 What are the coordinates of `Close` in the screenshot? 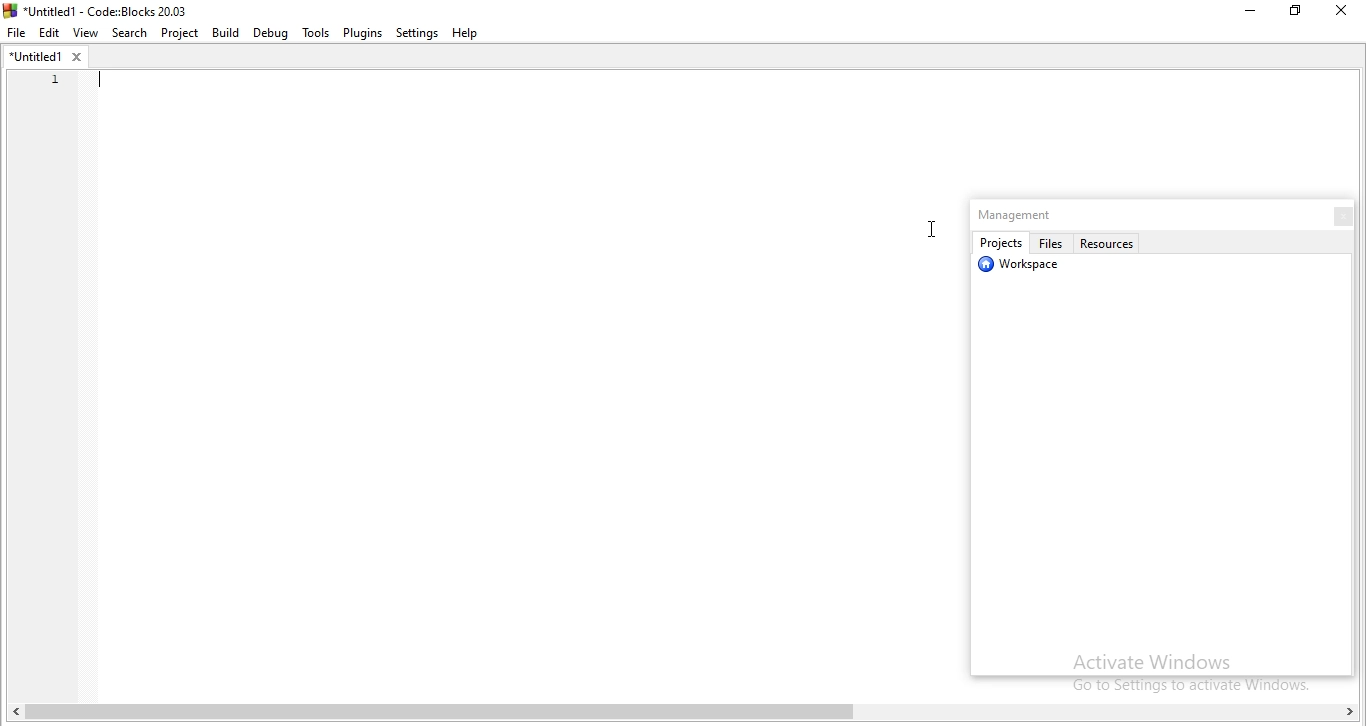 It's located at (1339, 13).